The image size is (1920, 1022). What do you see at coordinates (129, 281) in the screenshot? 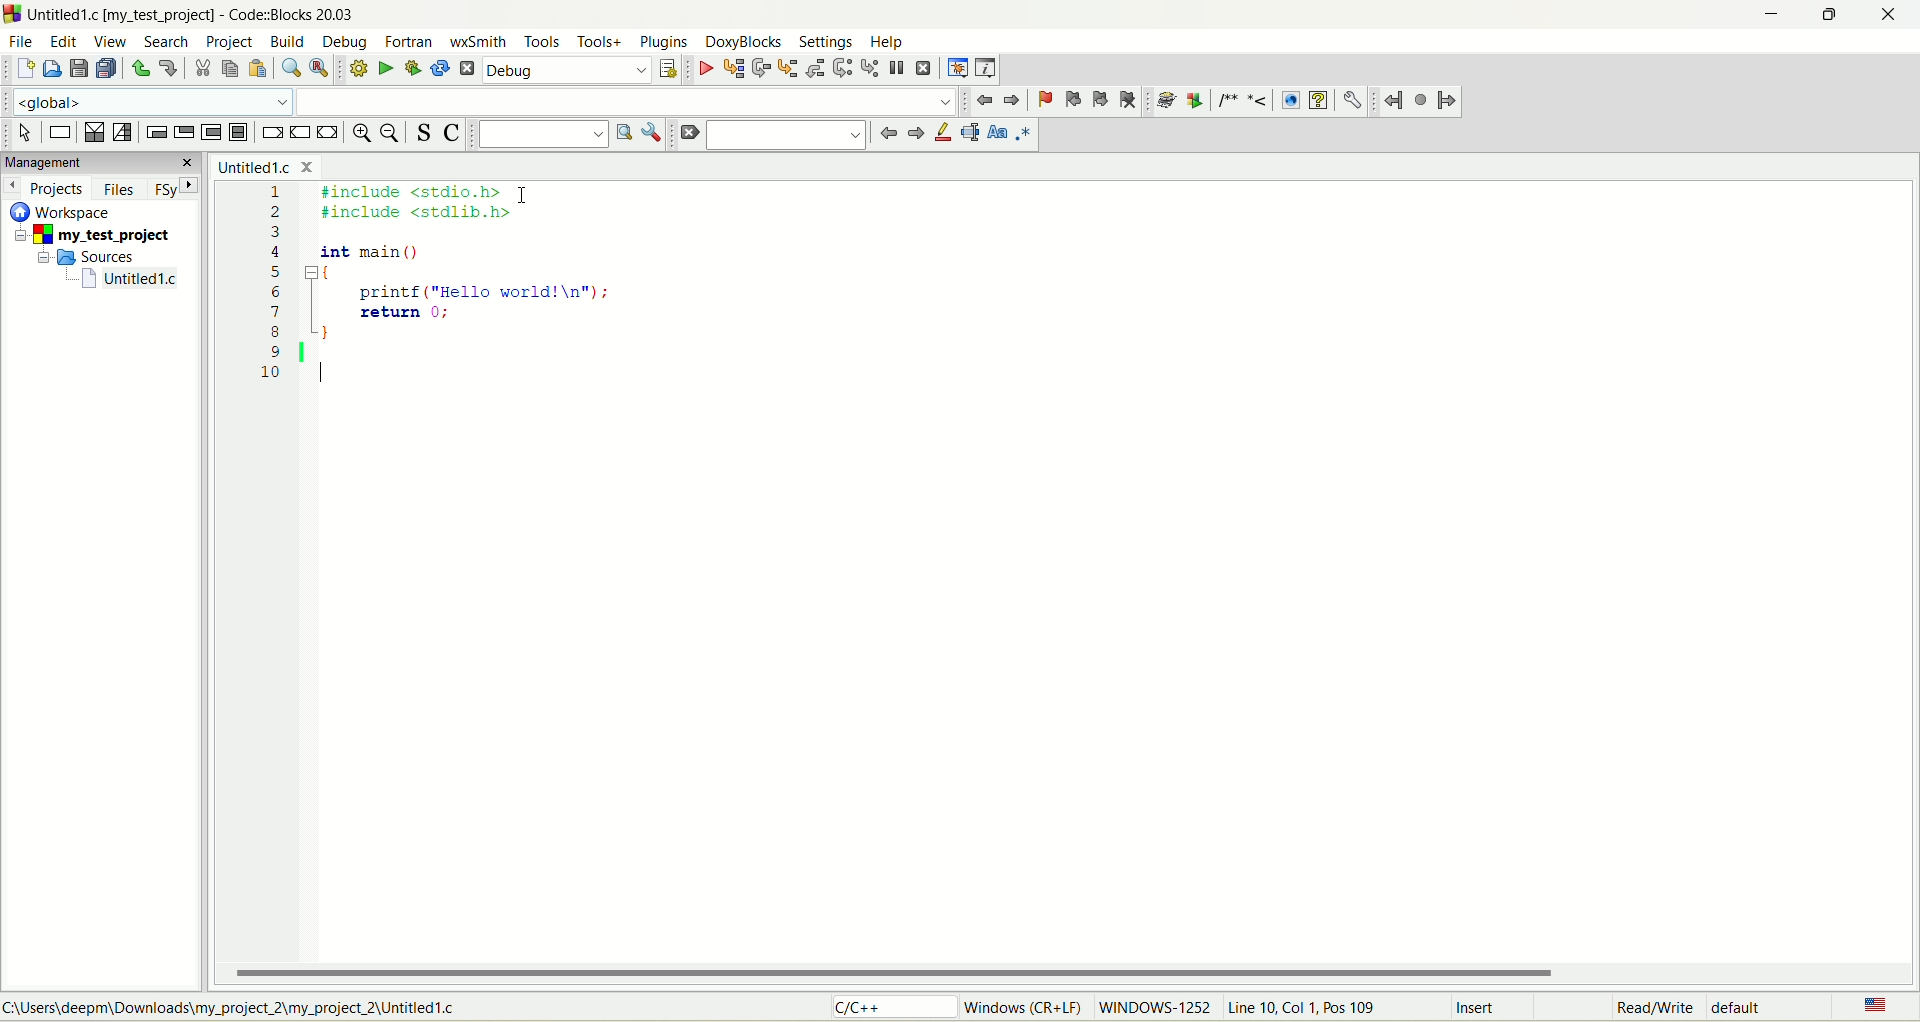
I see `untitled1.c` at bounding box center [129, 281].